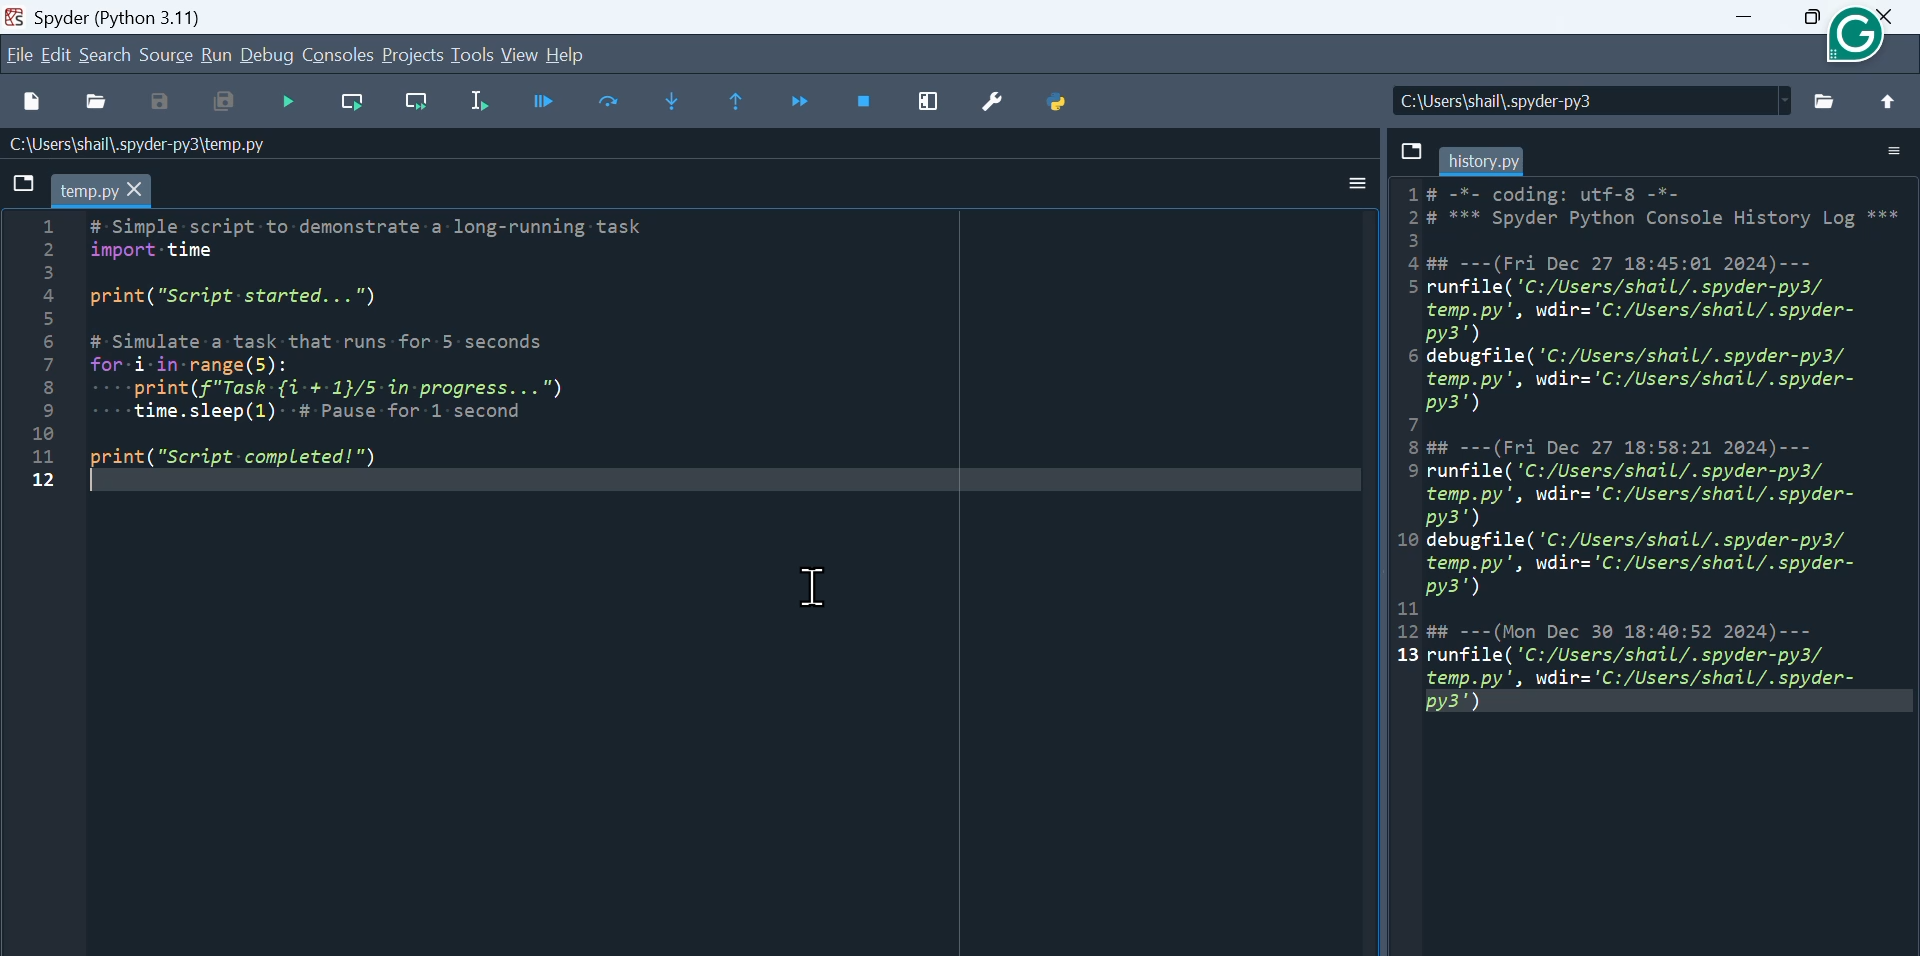 This screenshot has height=956, width=1920. What do you see at coordinates (605, 100) in the screenshot?
I see `Run current cell` at bounding box center [605, 100].